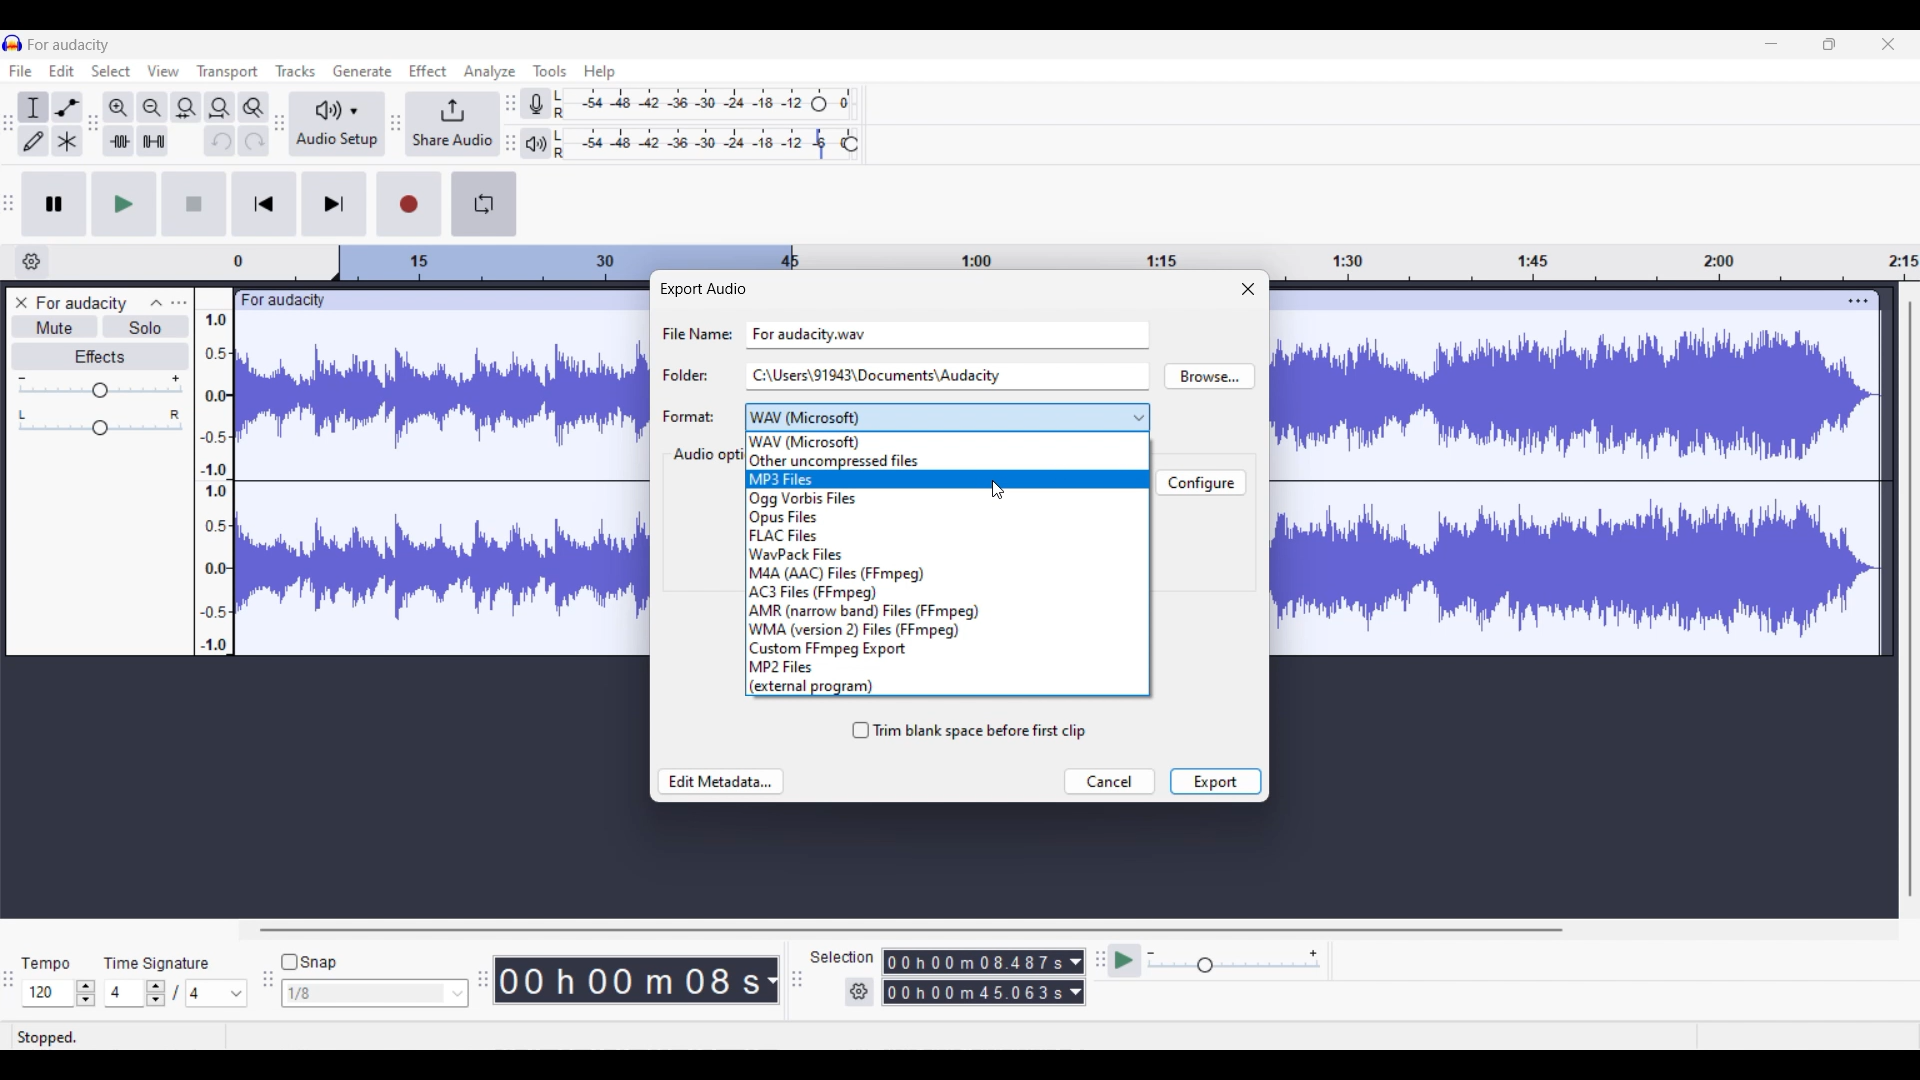 This screenshot has height=1080, width=1920. Describe the element at coordinates (21, 70) in the screenshot. I see `File menu` at that location.